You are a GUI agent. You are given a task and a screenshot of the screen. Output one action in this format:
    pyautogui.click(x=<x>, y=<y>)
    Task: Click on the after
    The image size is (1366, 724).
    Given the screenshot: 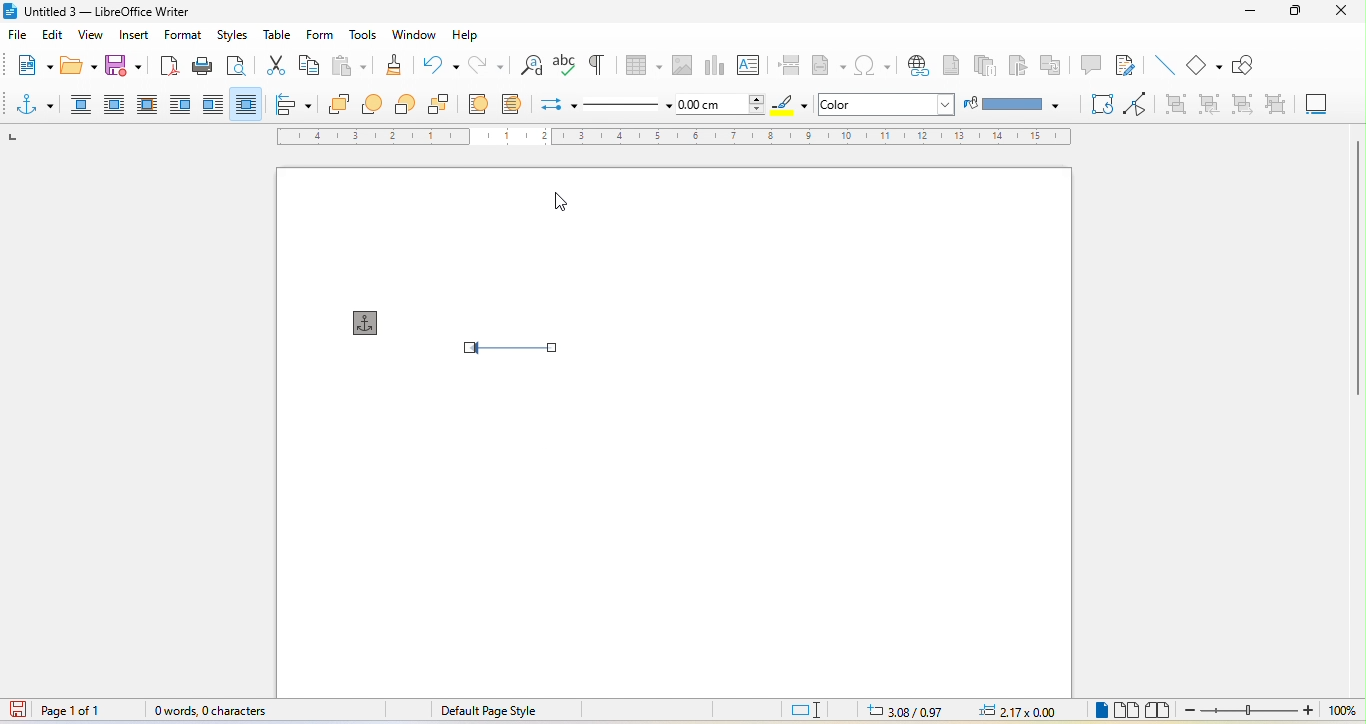 What is the action you would take?
    pyautogui.click(x=211, y=103)
    